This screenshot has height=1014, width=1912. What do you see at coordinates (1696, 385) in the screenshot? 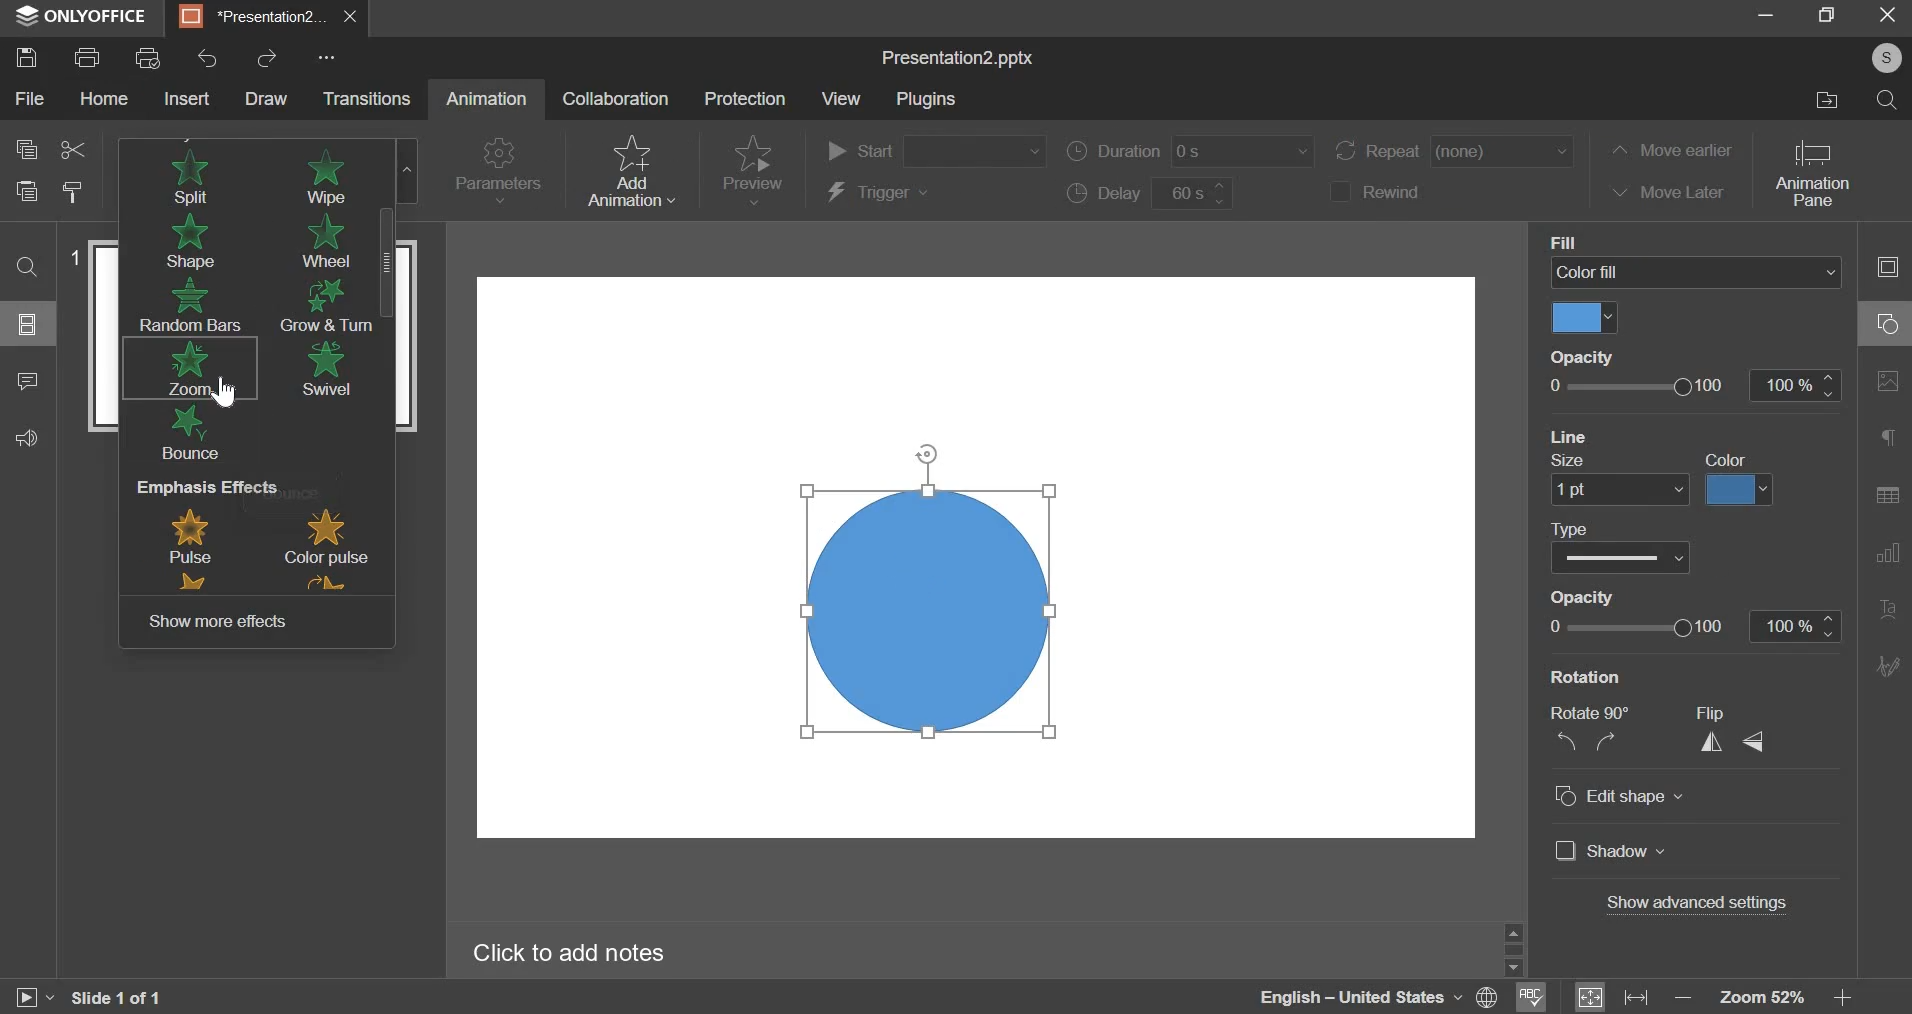
I see `opacity` at bounding box center [1696, 385].